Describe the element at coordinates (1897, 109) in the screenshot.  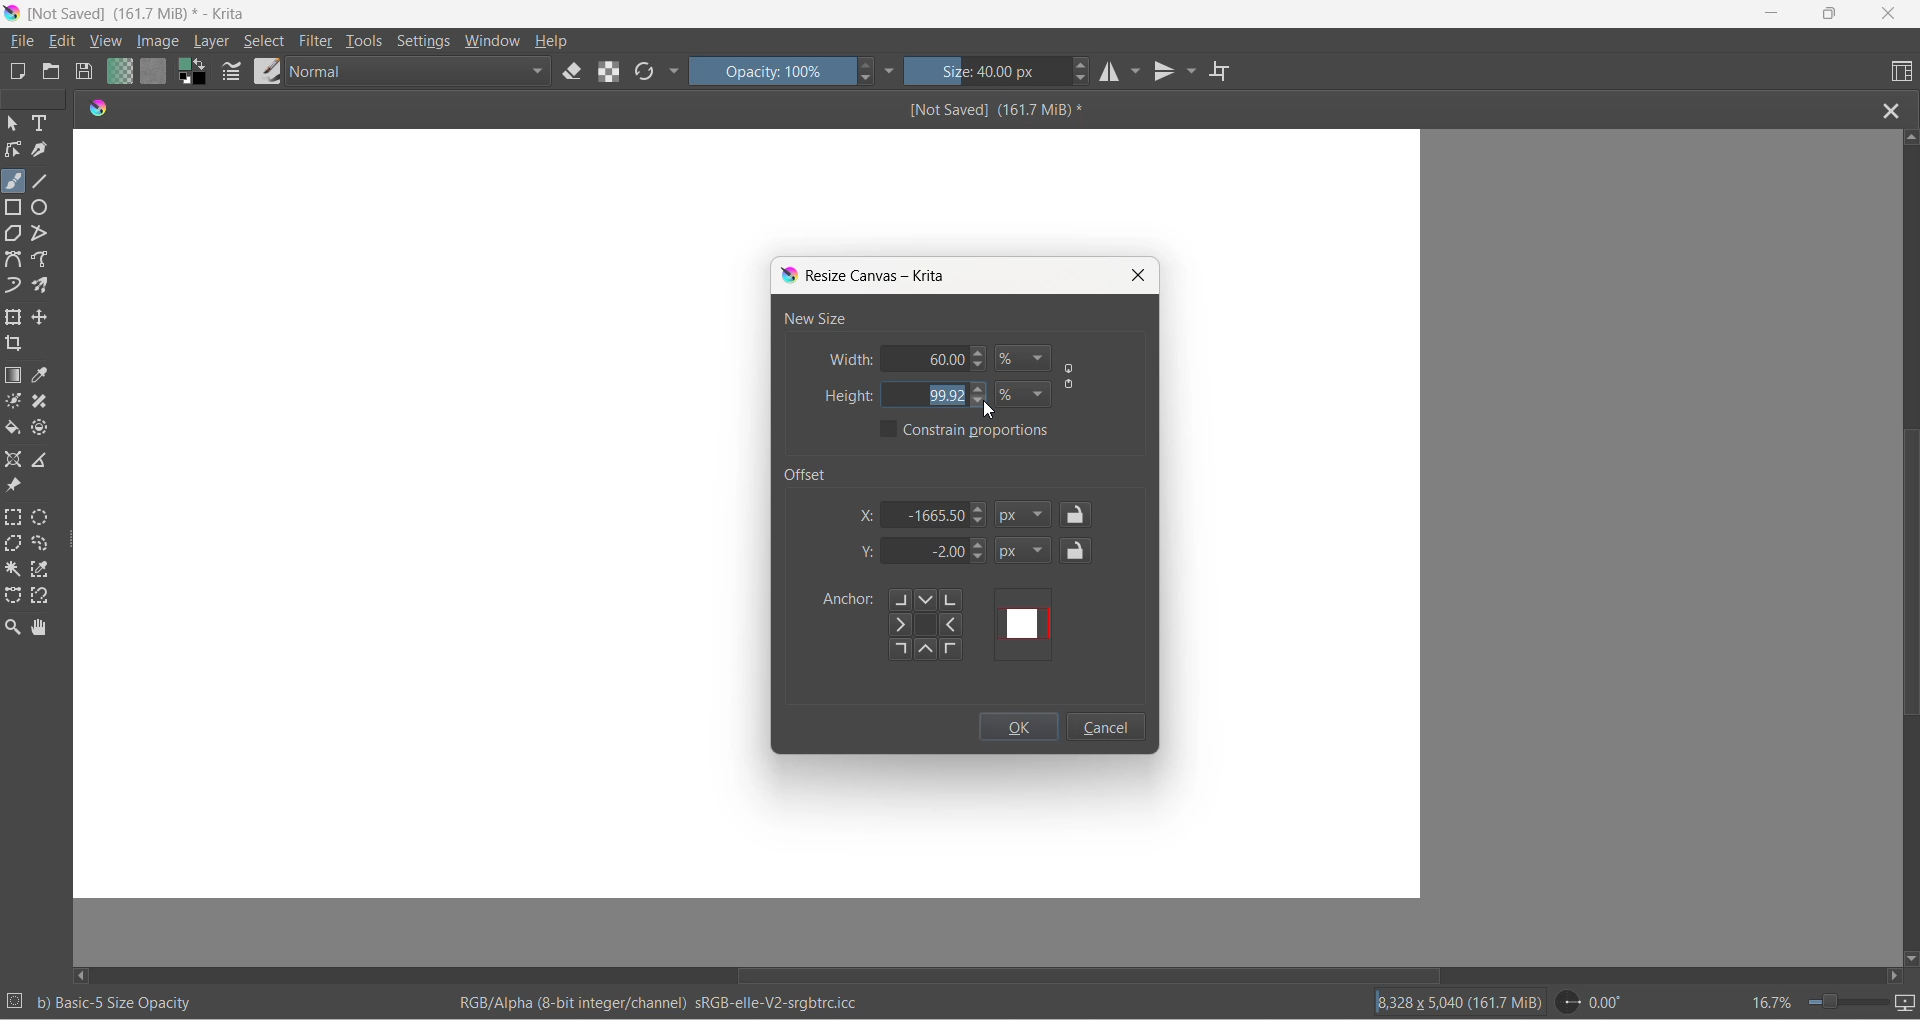
I see `close file` at that location.